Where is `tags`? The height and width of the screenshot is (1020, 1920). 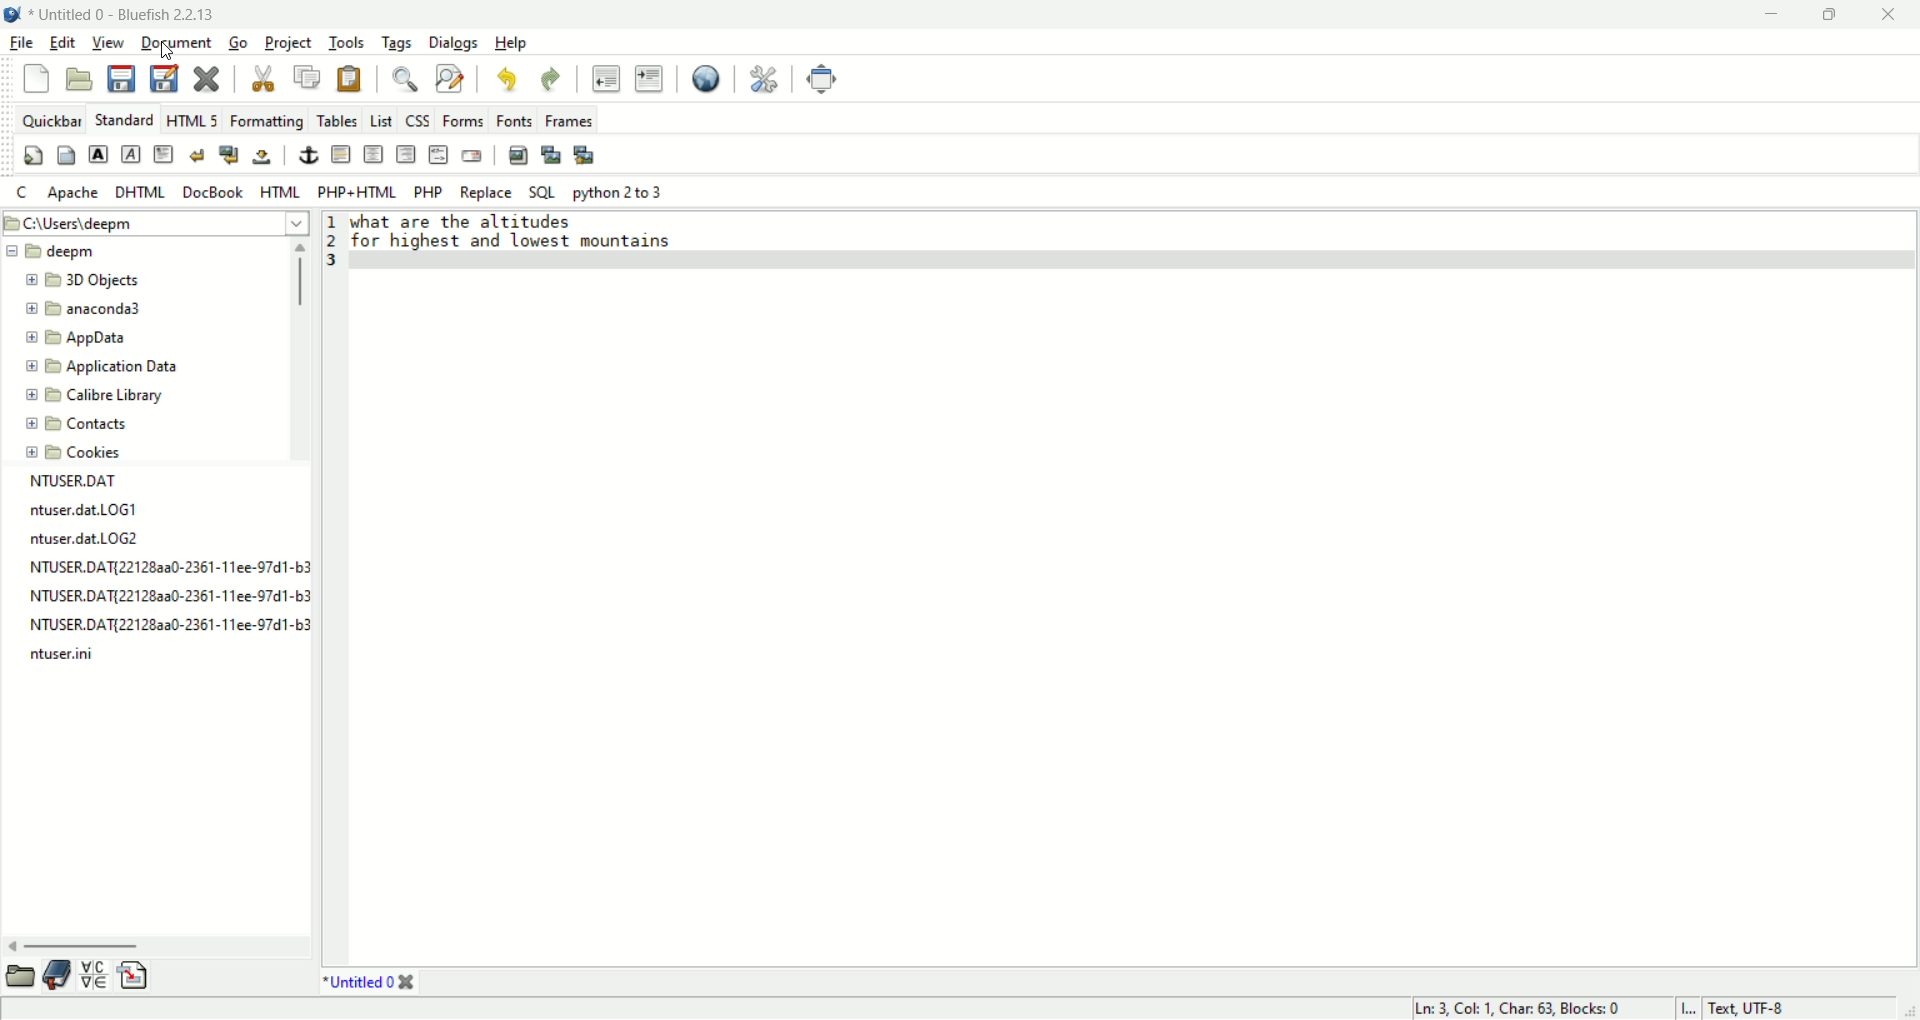
tags is located at coordinates (398, 43).